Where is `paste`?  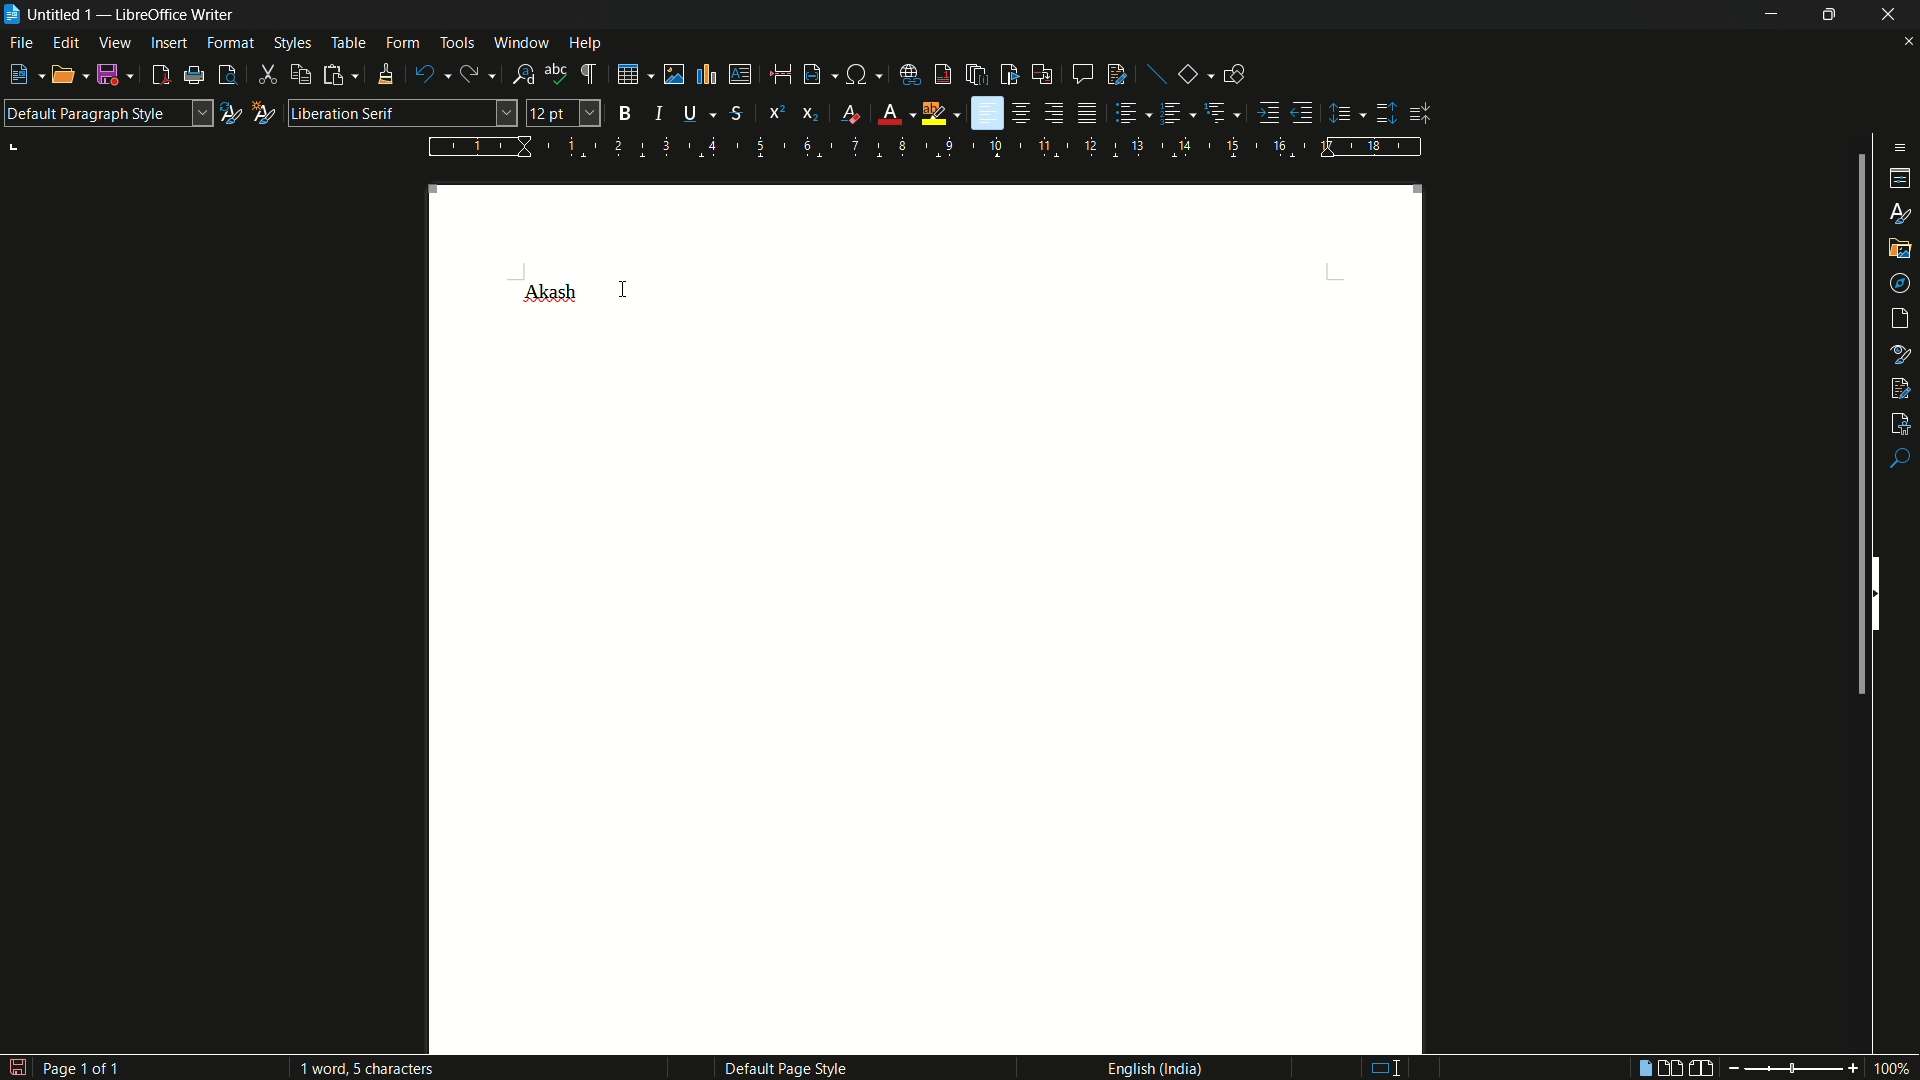 paste is located at coordinates (333, 74).